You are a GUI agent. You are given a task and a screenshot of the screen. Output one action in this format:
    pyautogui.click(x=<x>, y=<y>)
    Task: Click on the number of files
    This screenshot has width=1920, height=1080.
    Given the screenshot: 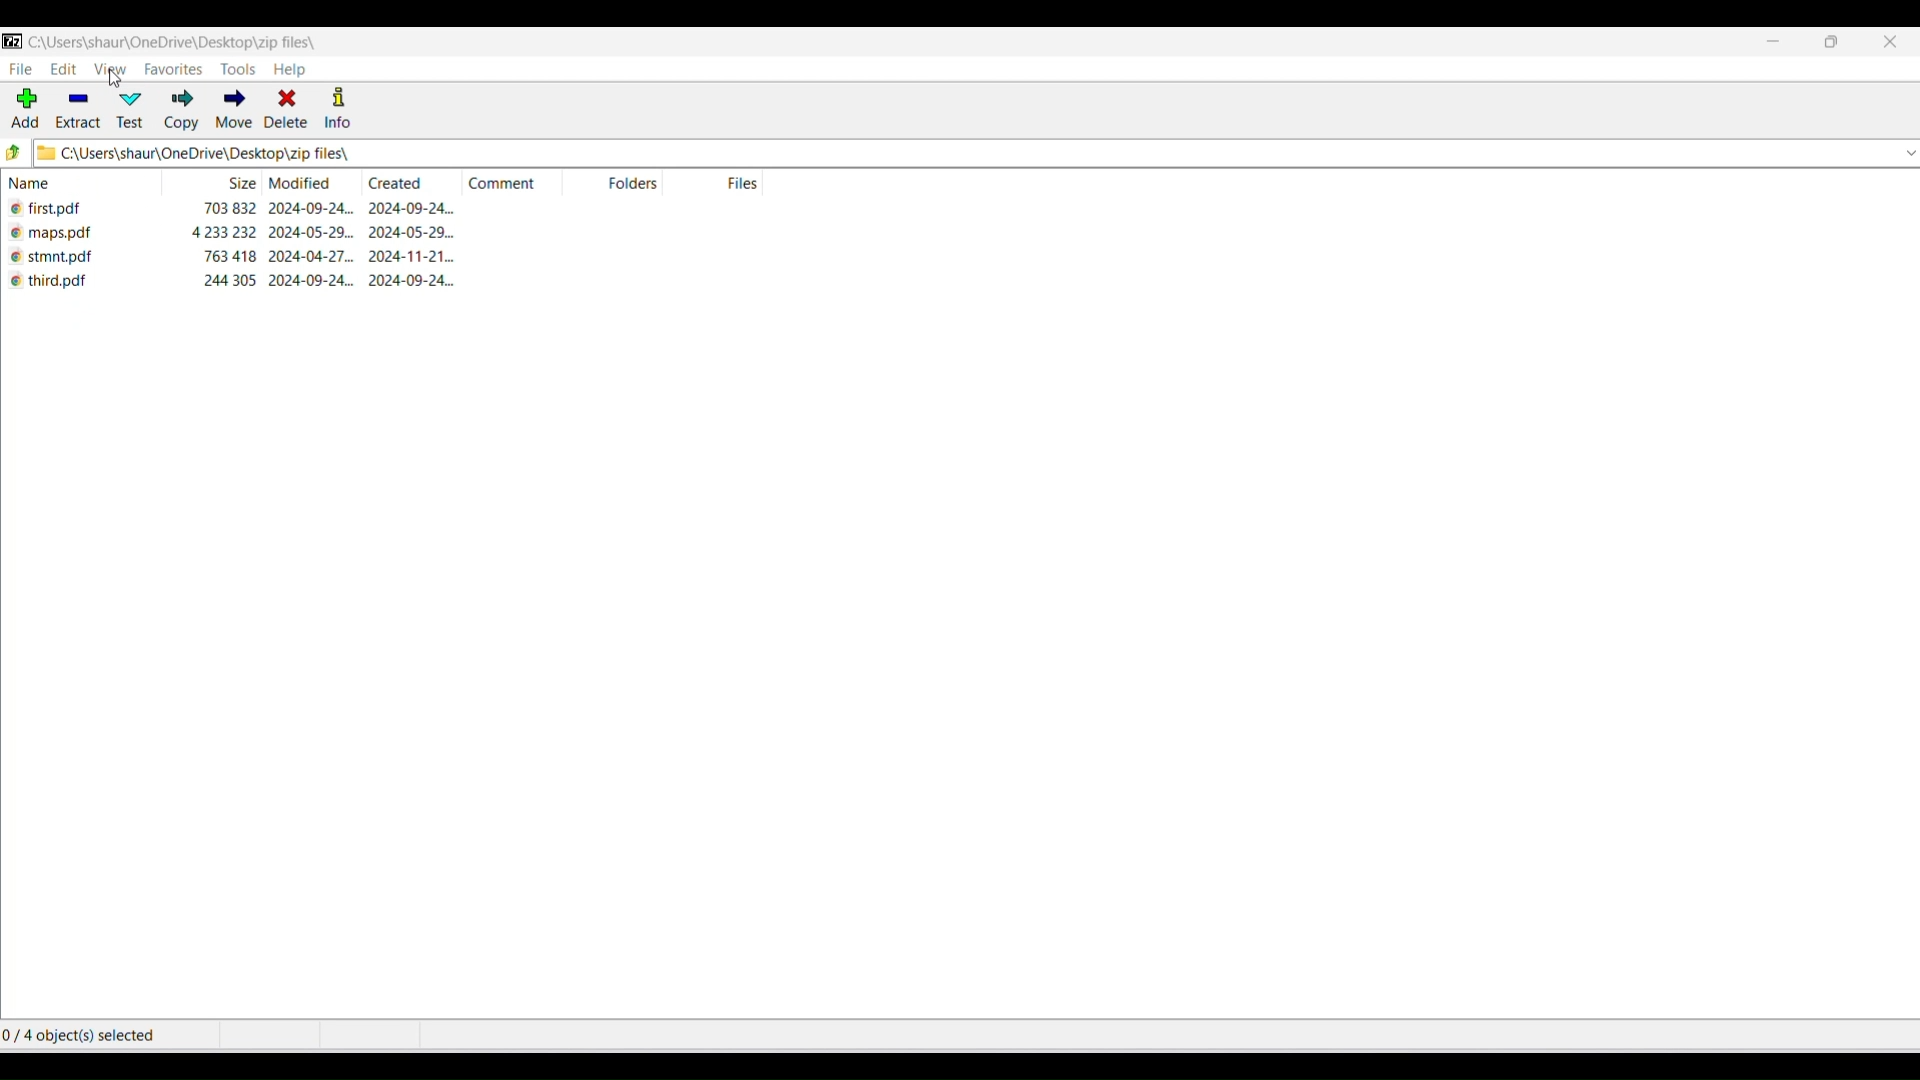 What is the action you would take?
    pyautogui.click(x=747, y=184)
    